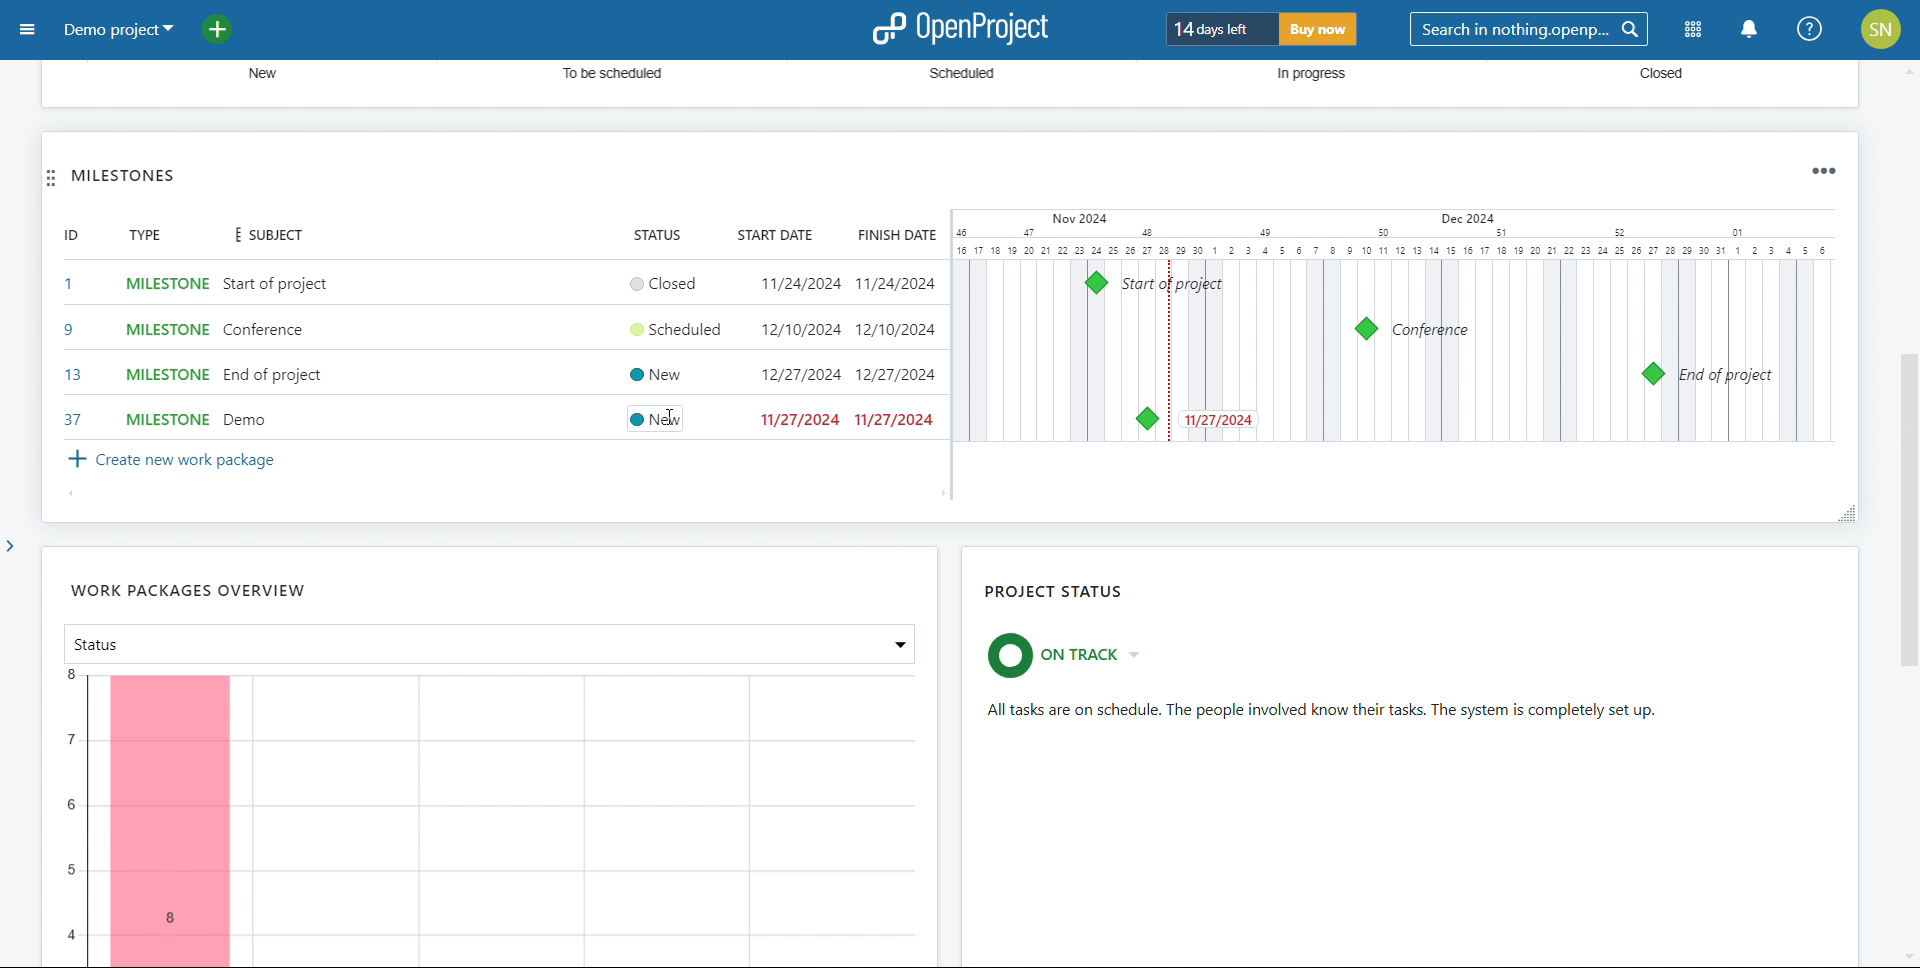  What do you see at coordinates (1304, 75) in the screenshot?
I see `In progress` at bounding box center [1304, 75].